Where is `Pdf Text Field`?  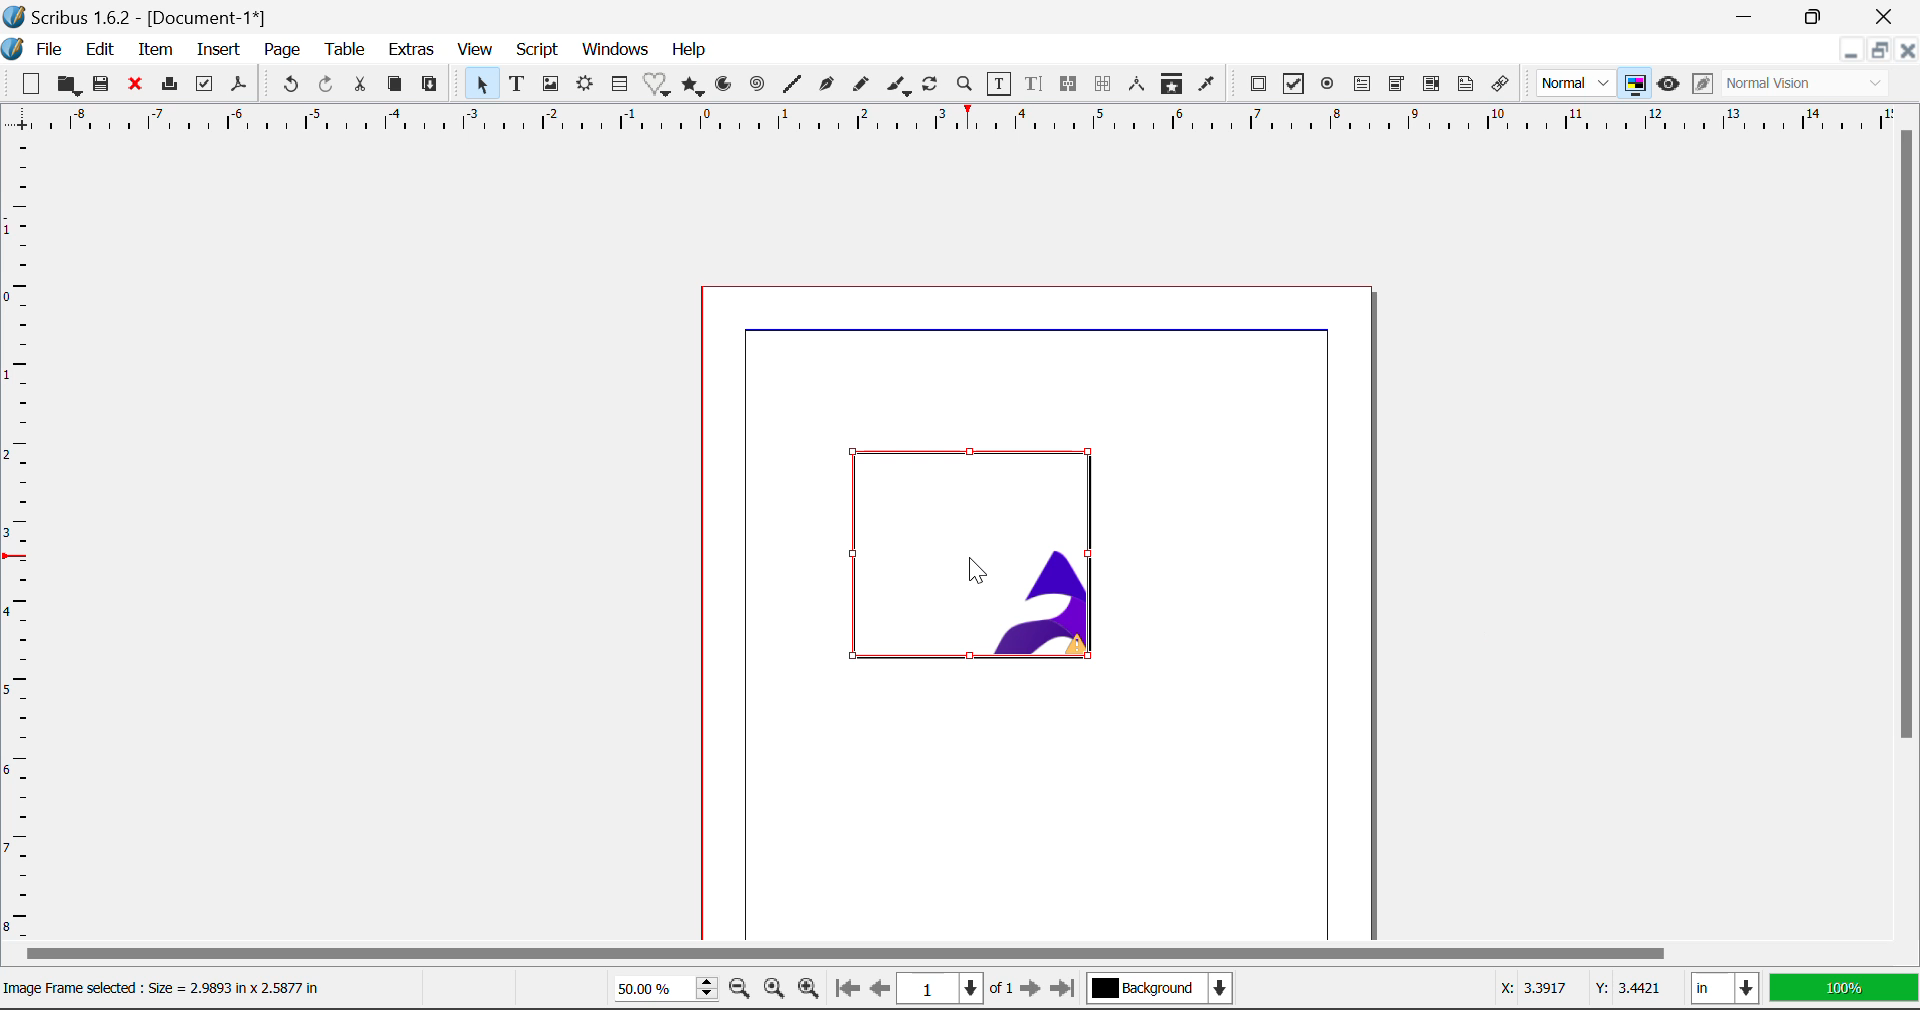 Pdf Text Field is located at coordinates (1362, 87).